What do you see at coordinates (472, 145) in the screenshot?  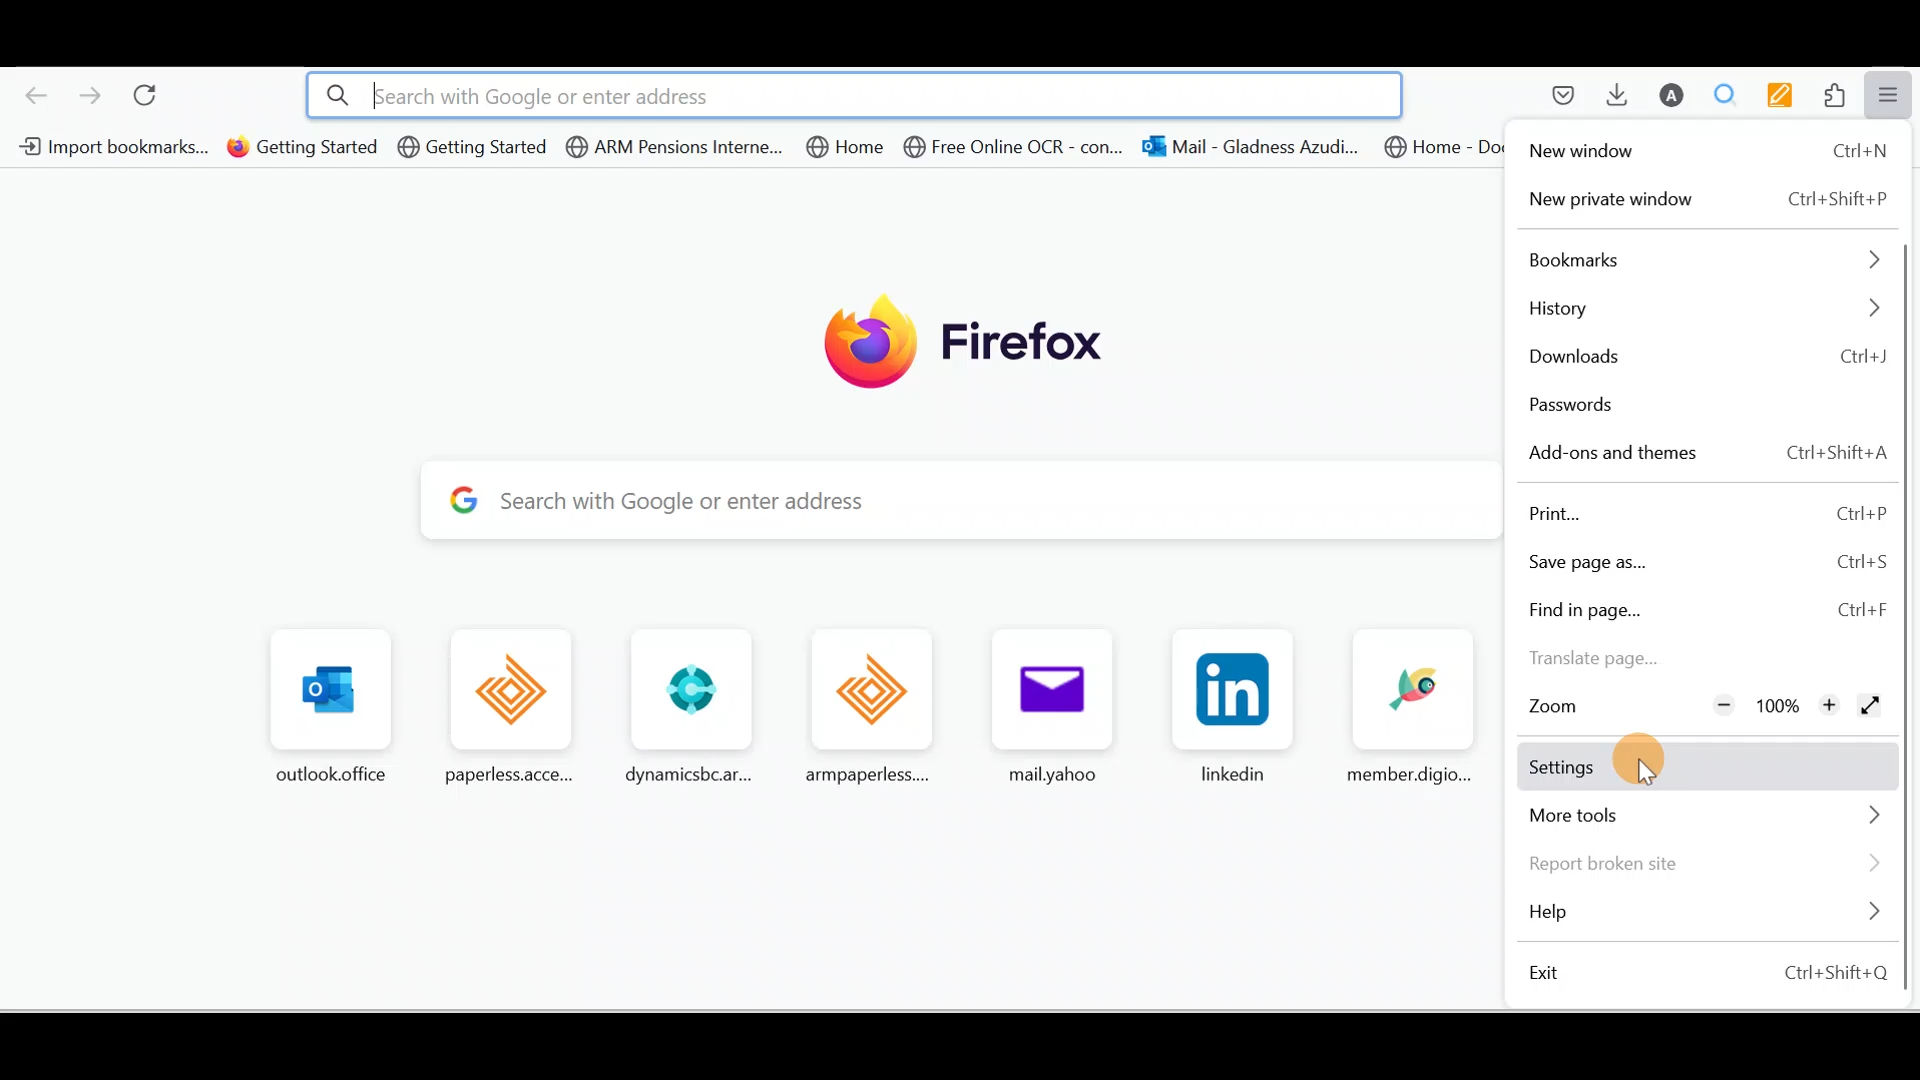 I see `Bookmark 3` at bounding box center [472, 145].